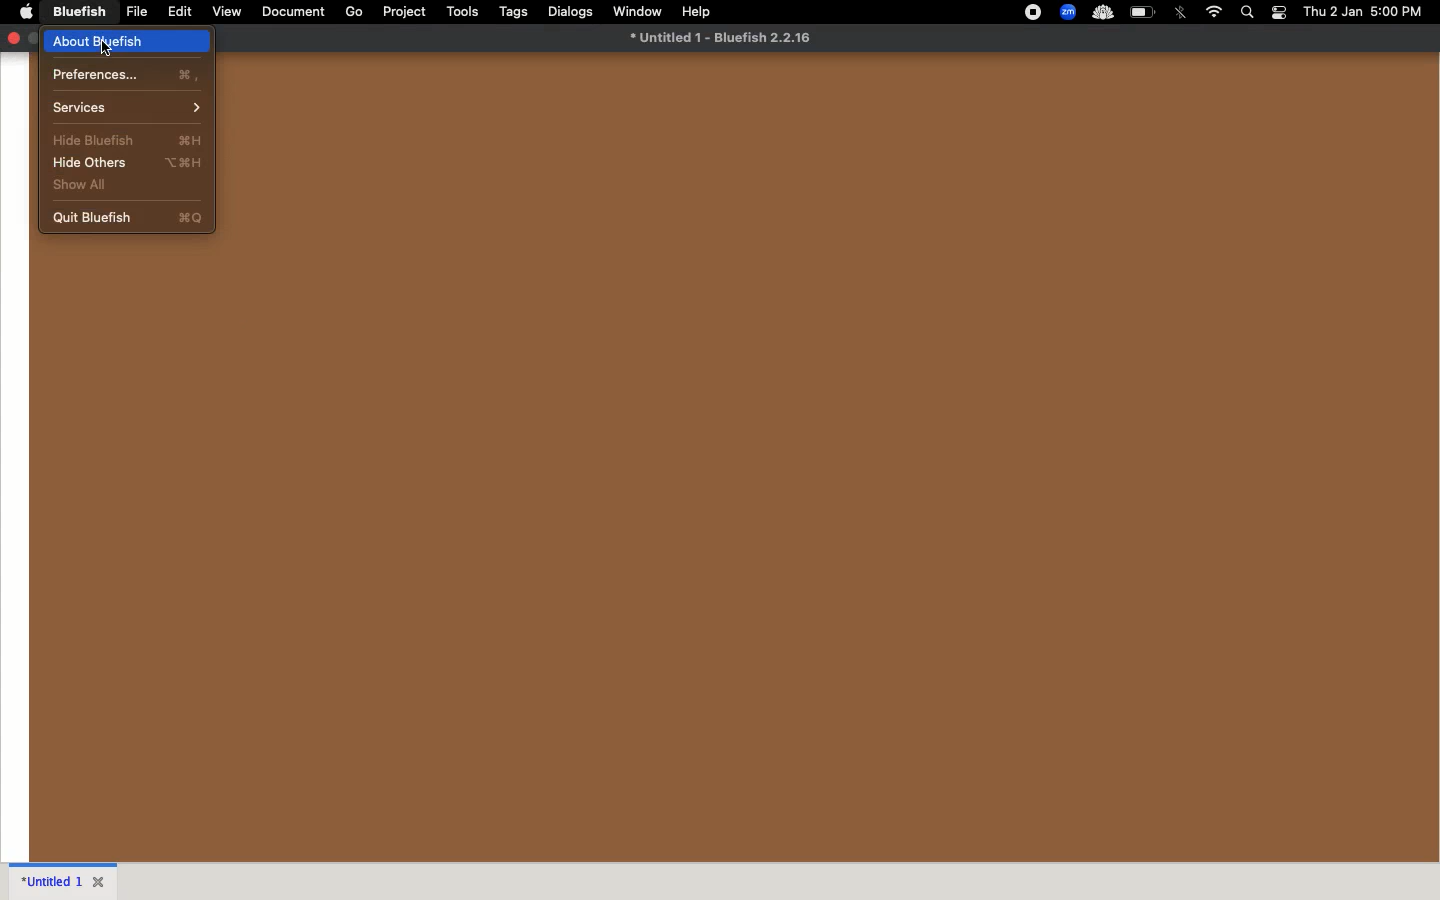  What do you see at coordinates (640, 10) in the screenshot?
I see `window` at bounding box center [640, 10].